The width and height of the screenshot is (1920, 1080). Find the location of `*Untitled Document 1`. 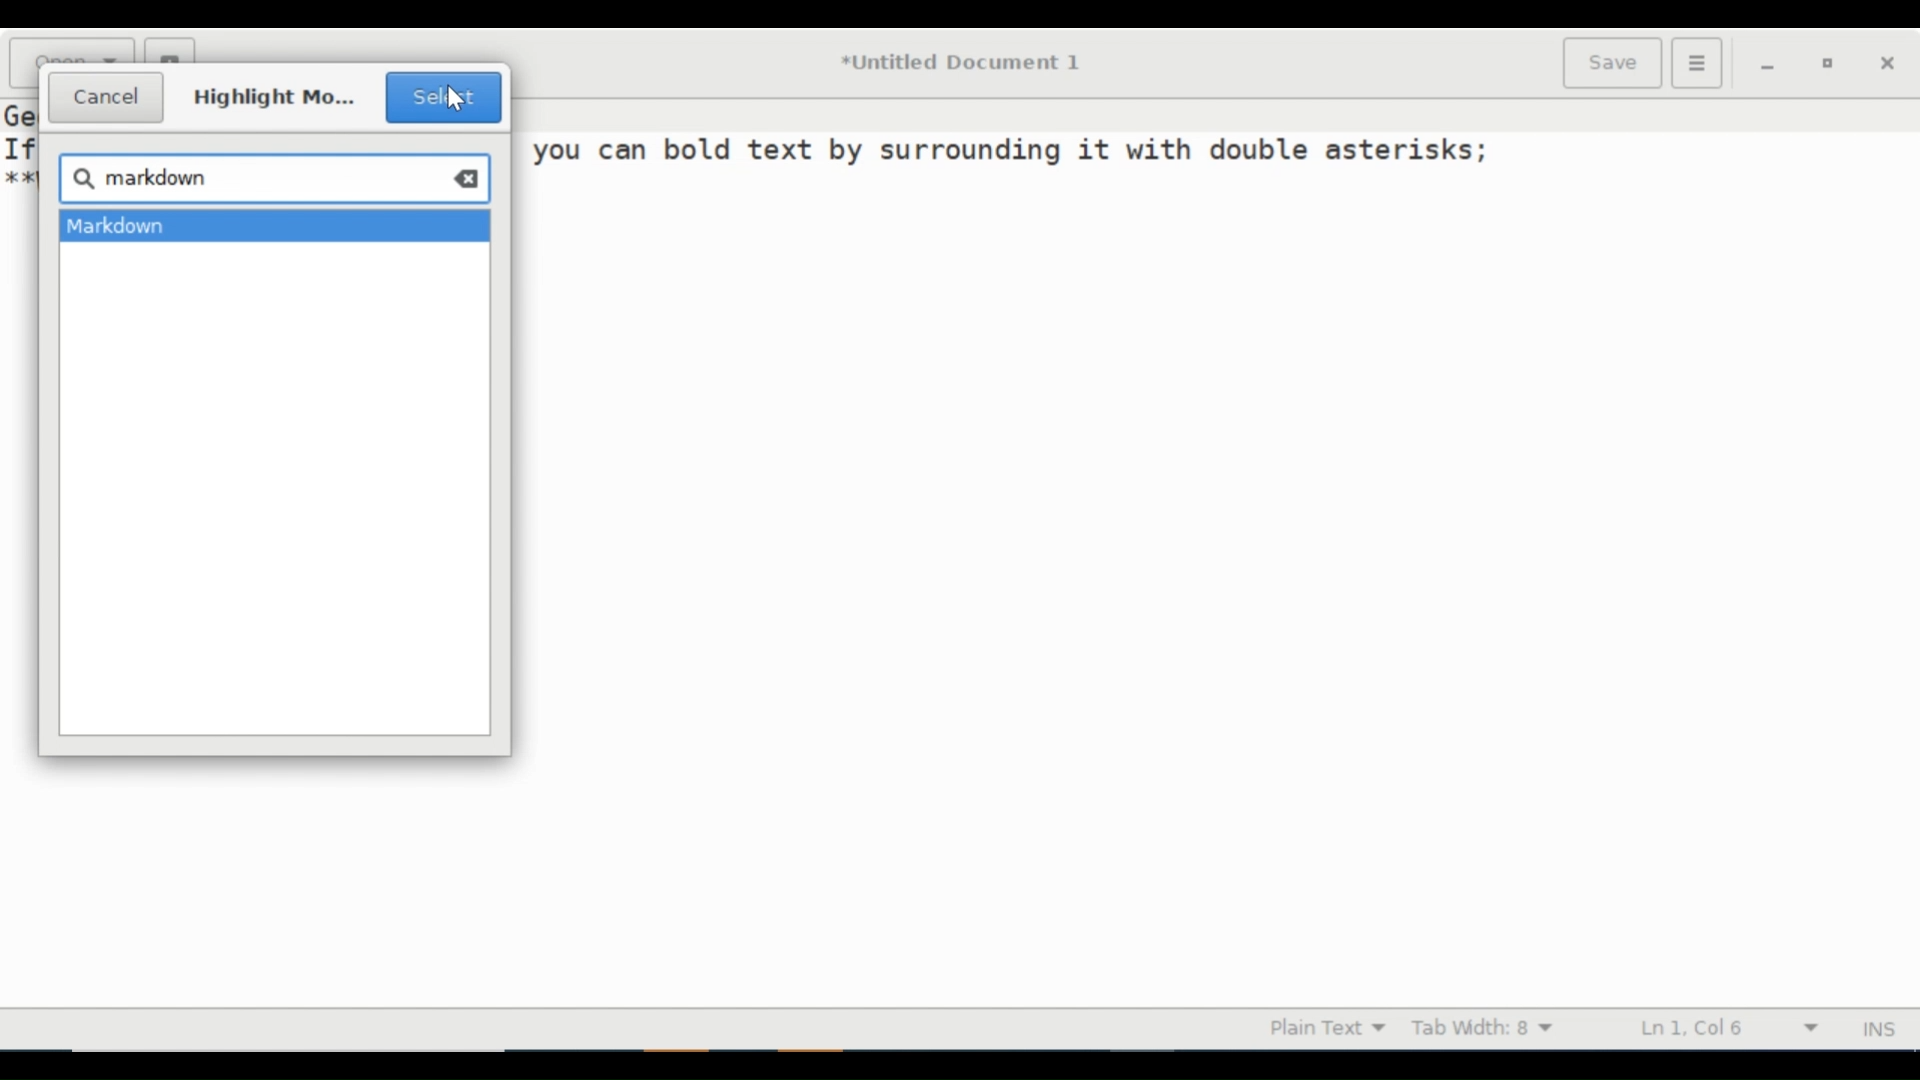

*Untitled Document 1 is located at coordinates (962, 62).